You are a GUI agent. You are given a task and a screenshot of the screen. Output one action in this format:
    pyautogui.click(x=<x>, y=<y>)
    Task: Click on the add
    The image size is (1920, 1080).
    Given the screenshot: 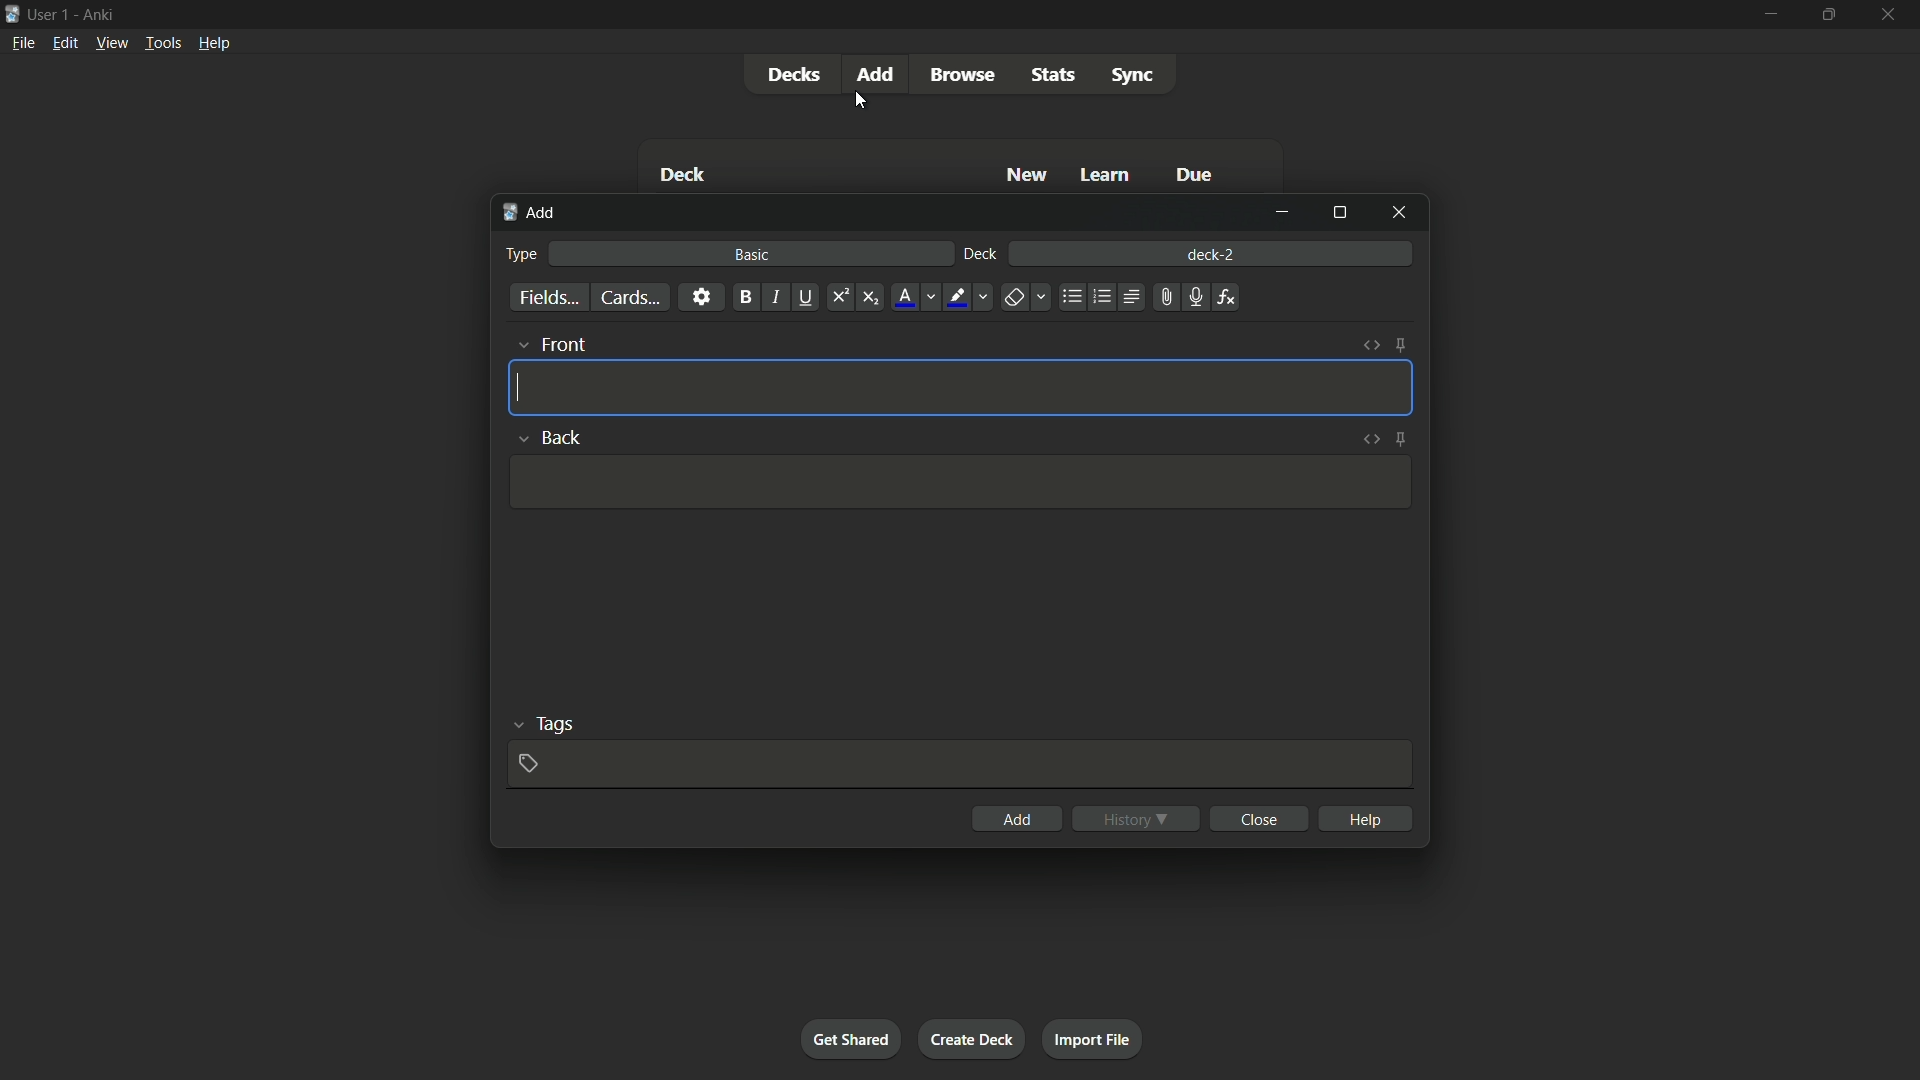 What is the action you would take?
    pyautogui.click(x=531, y=215)
    